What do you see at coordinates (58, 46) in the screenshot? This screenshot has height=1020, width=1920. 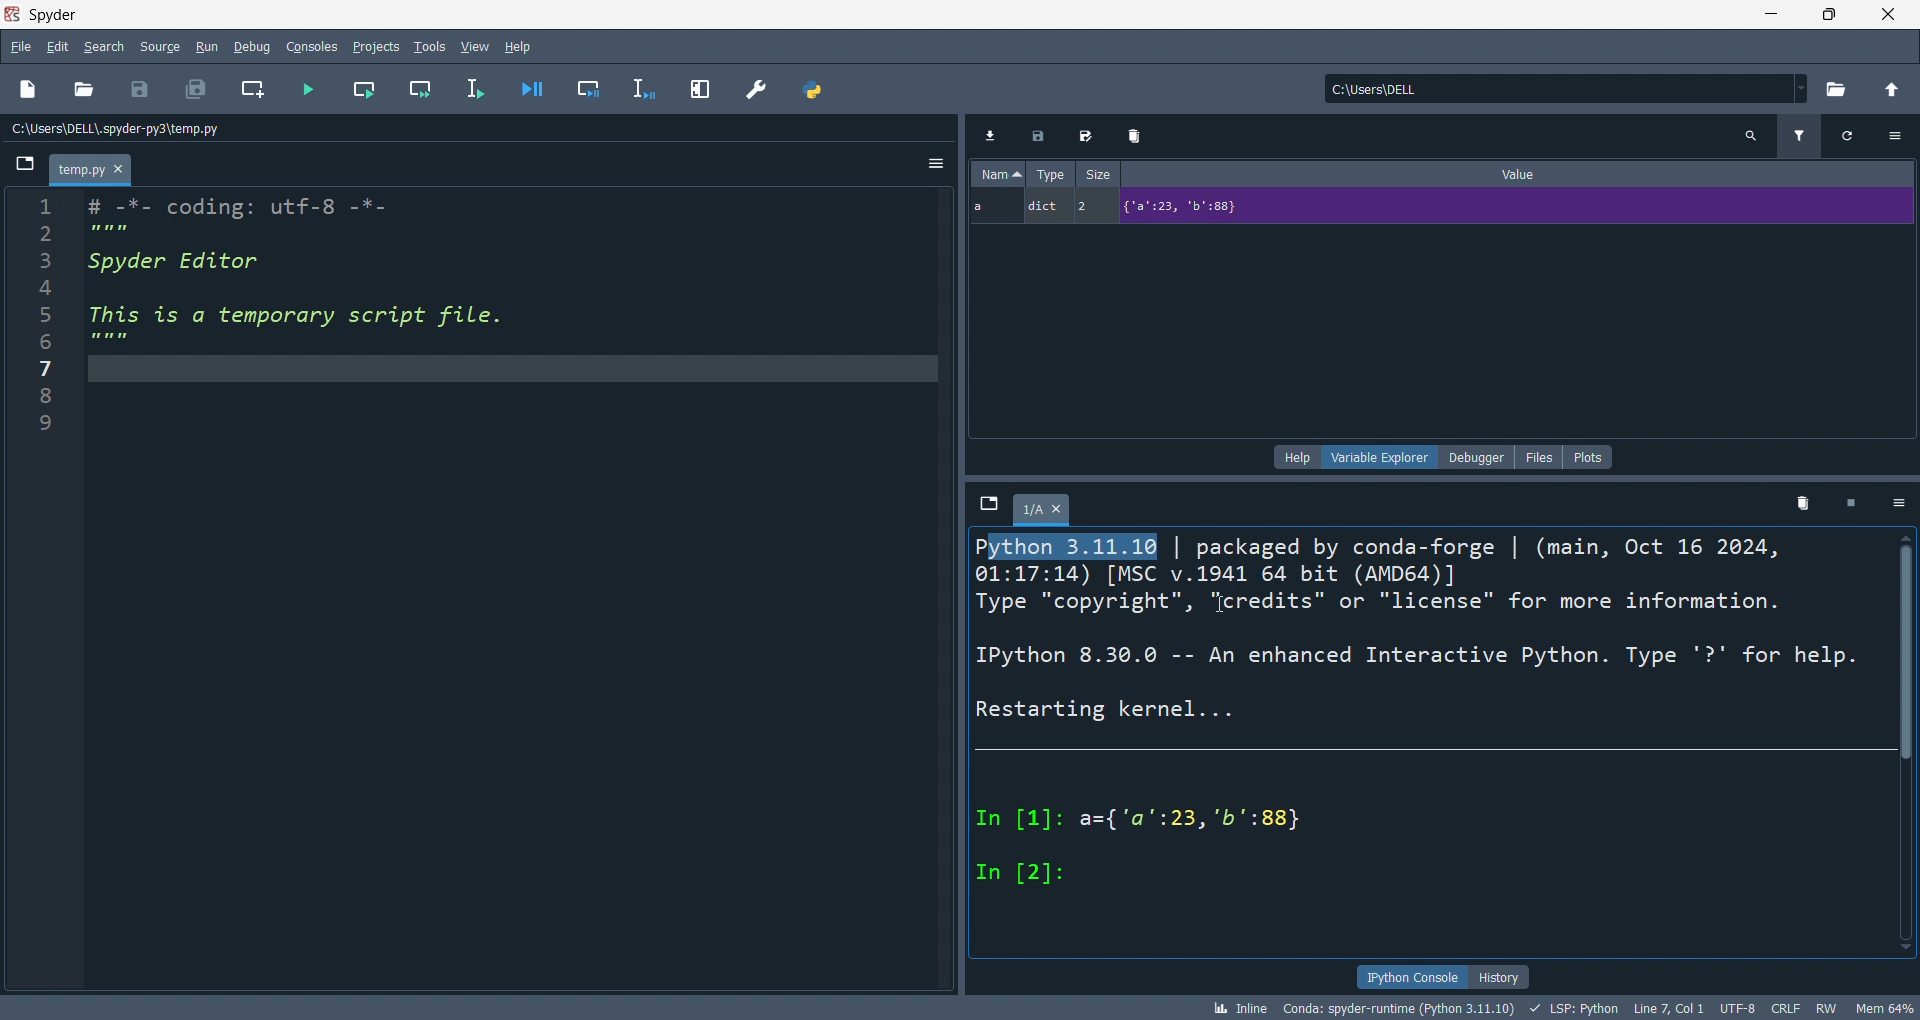 I see `edit` at bounding box center [58, 46].